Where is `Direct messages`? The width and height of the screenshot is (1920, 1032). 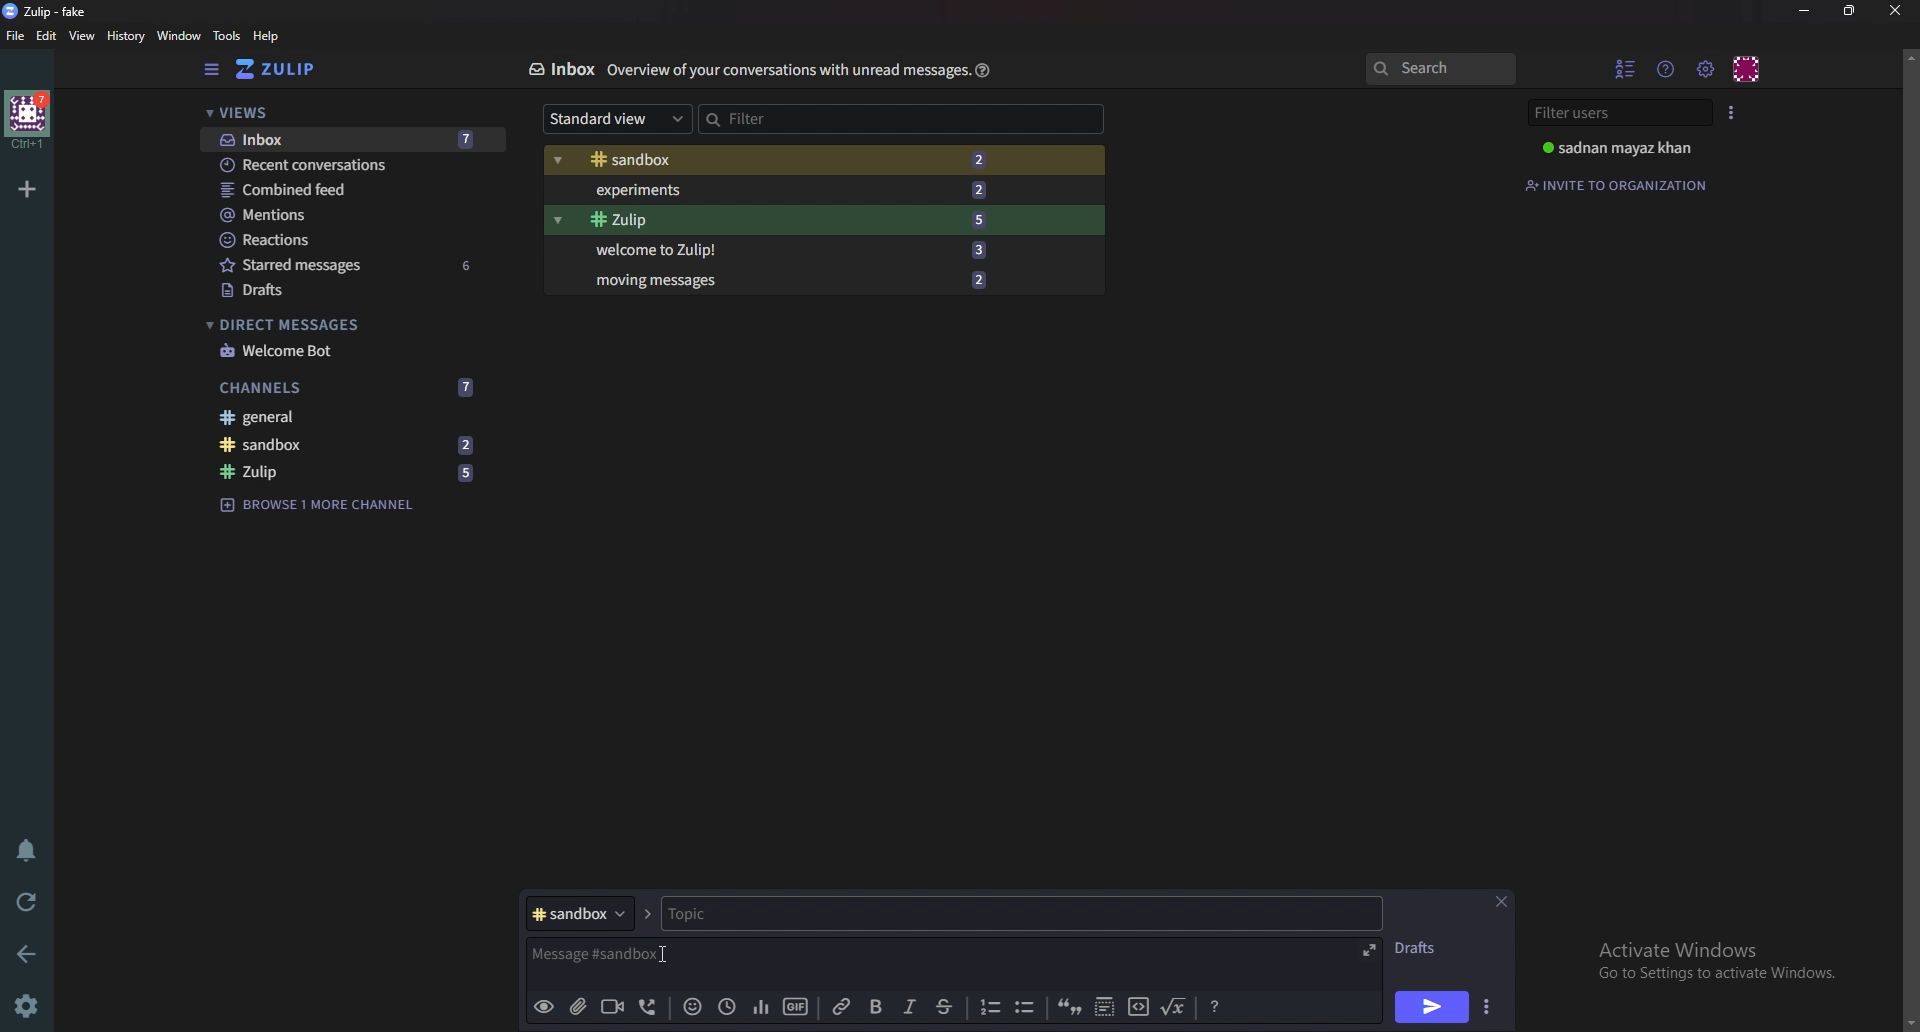 Direct messages is located at coordinates (340, 325).